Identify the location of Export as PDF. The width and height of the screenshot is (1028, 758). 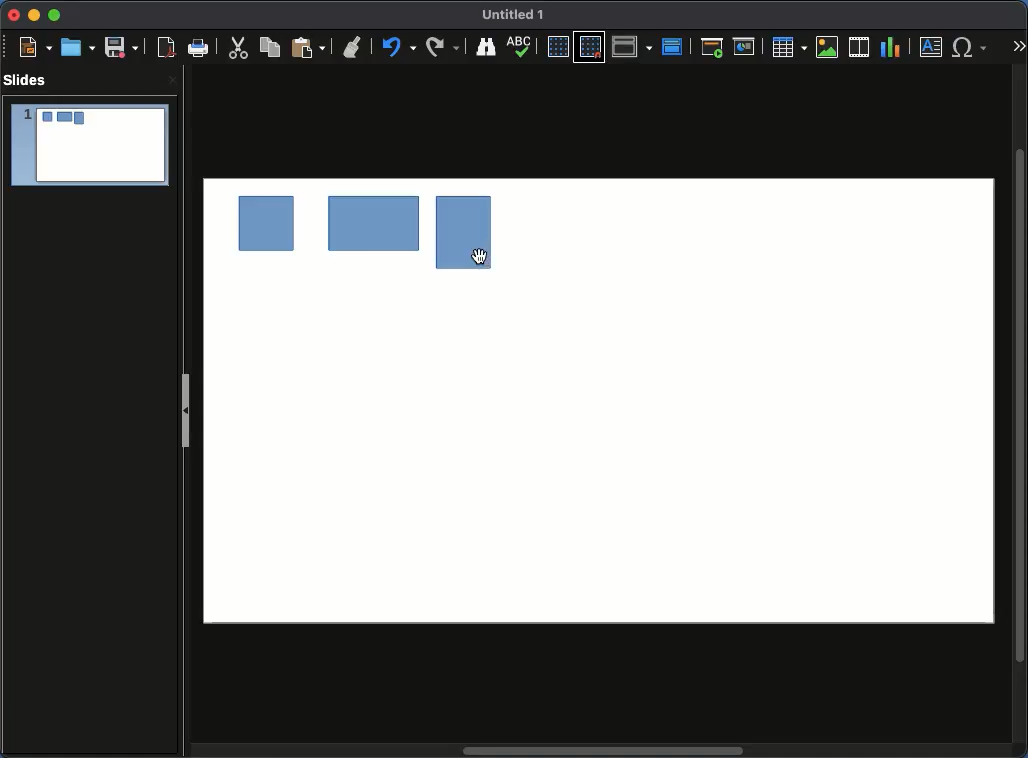
(163, 48).